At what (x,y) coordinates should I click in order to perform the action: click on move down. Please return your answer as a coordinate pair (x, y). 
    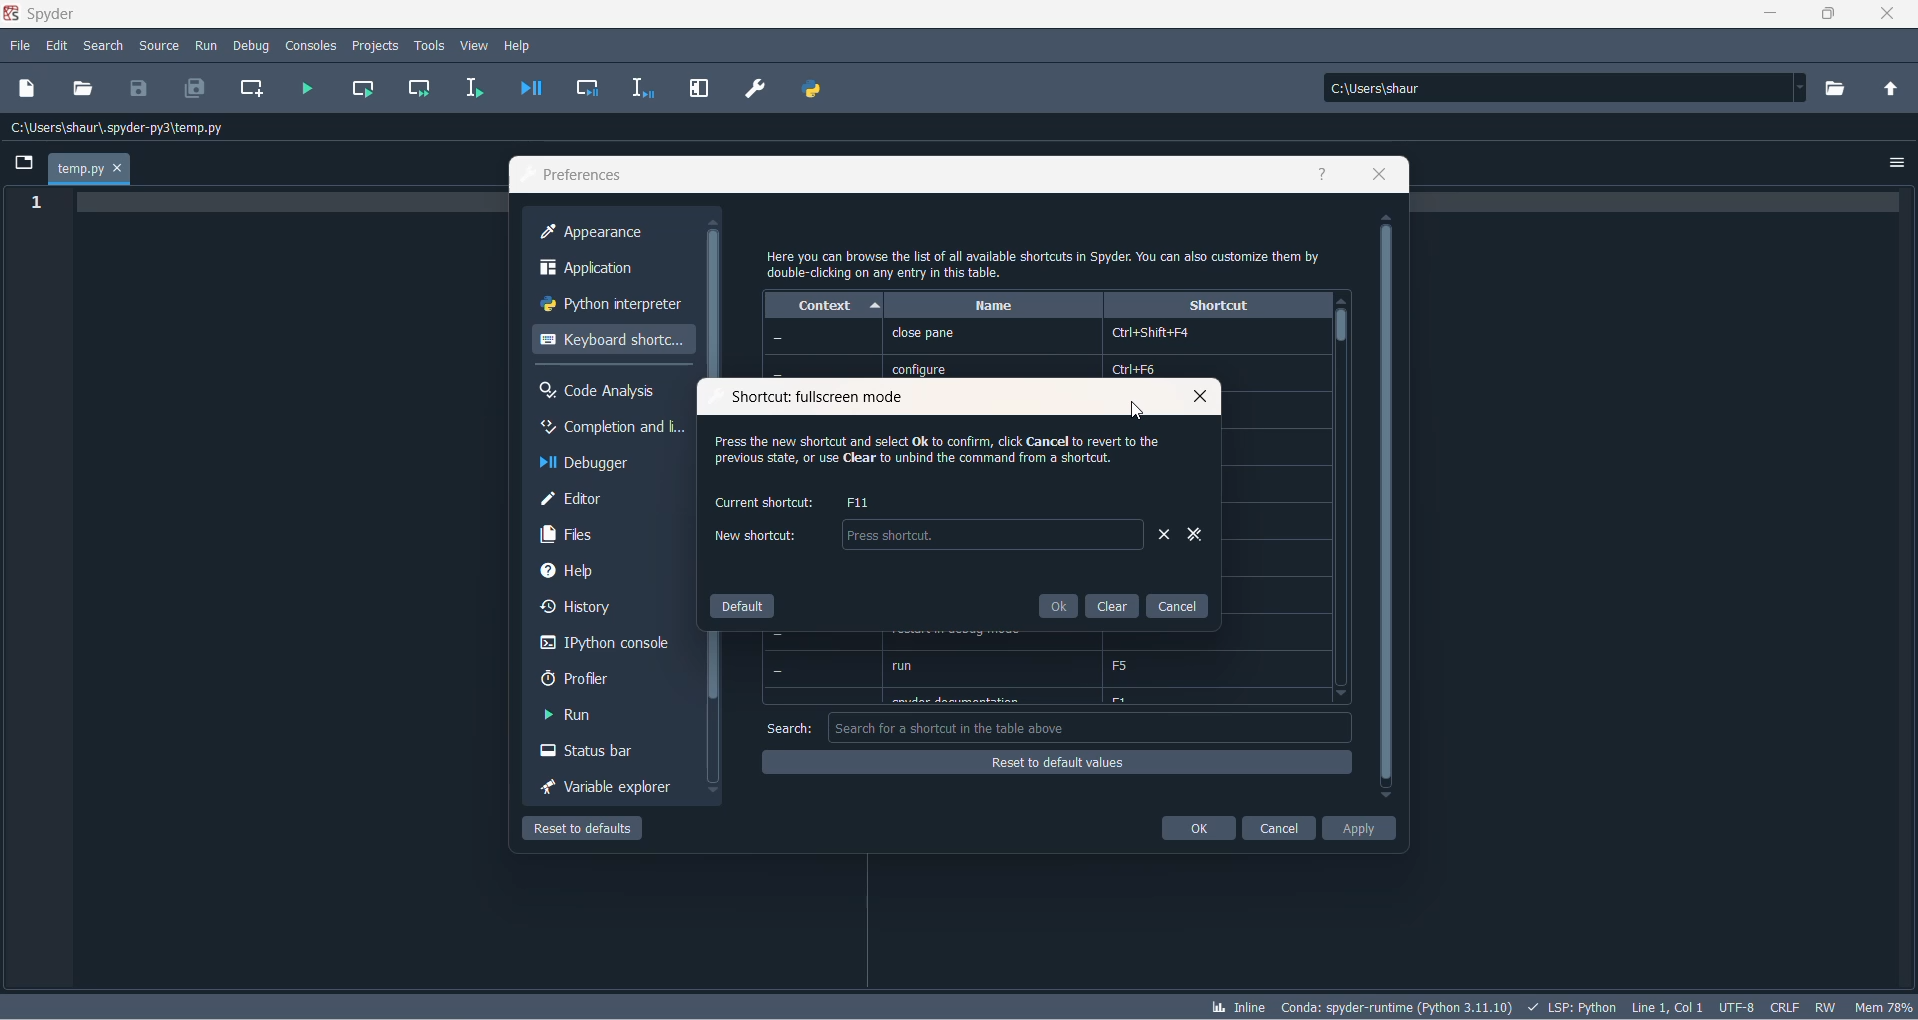
    Looking at the image, I should click on (715, 792).